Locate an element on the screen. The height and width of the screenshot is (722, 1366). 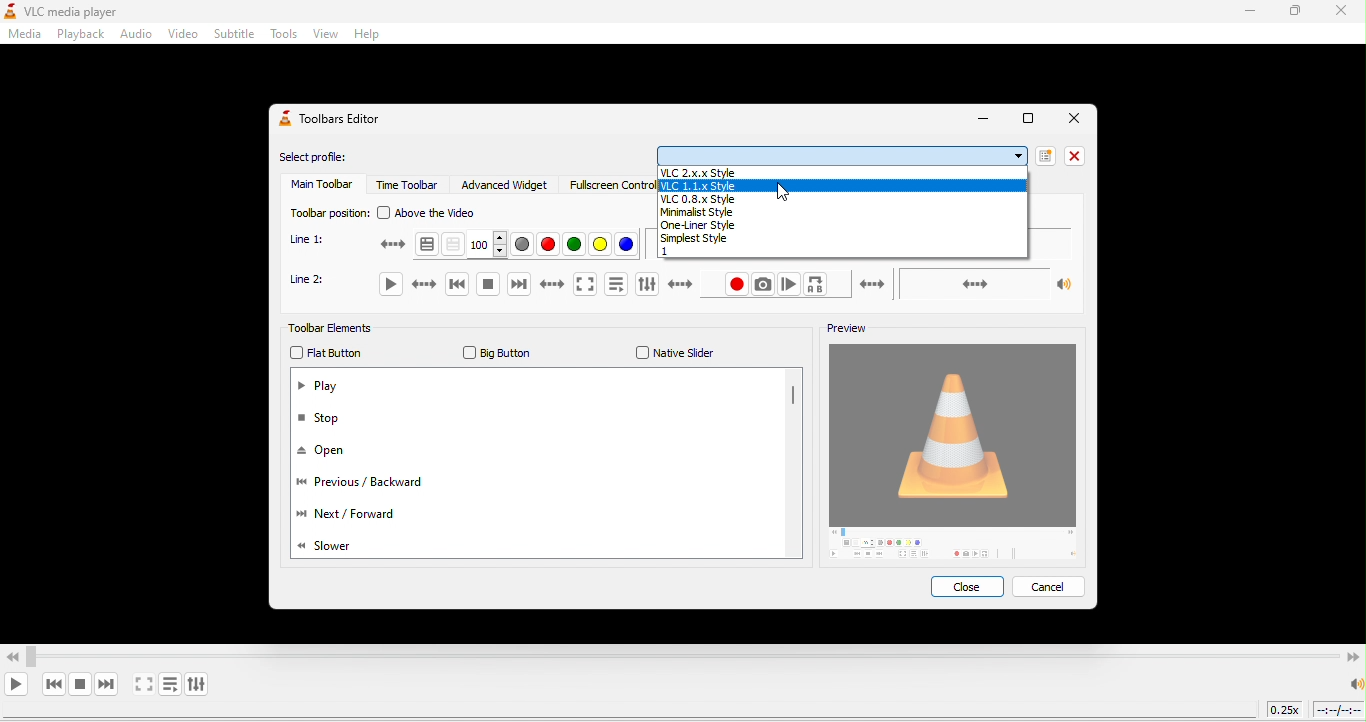
timeline is located at coordinates (1339, 710).